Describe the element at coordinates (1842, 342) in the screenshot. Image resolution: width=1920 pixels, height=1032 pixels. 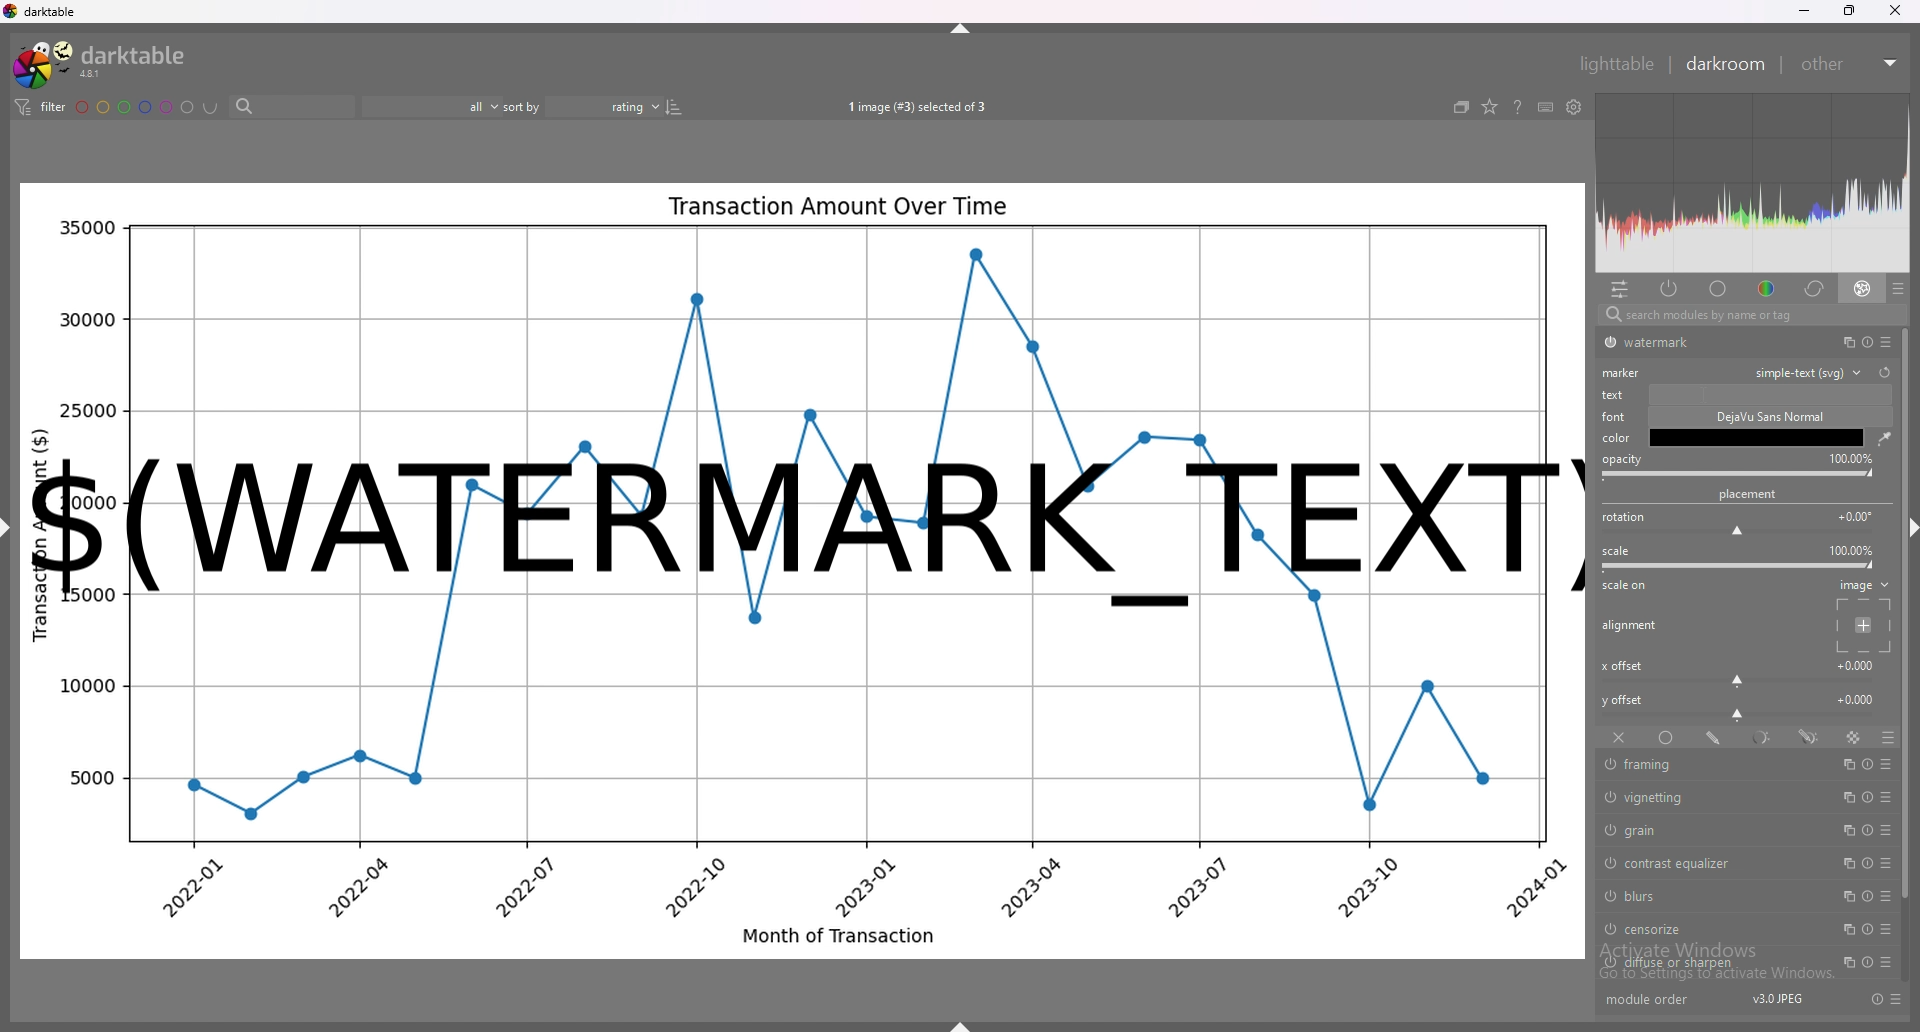
I see `multiple instances action` at that location.